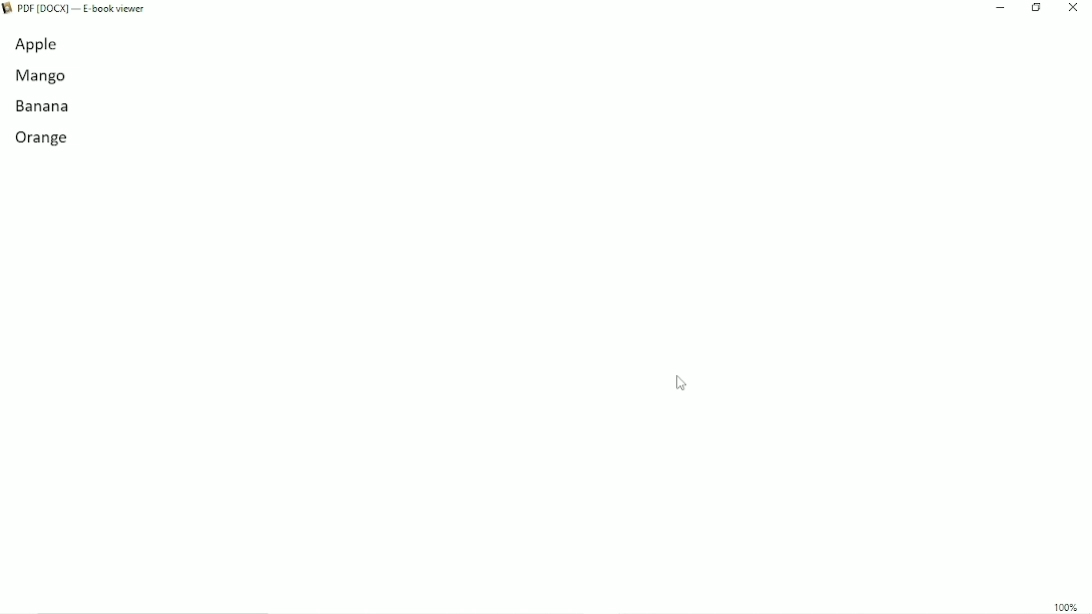 This screenshot has height=614, width=1092. What do you see at coordinates (43, 137) in the screenshot?
I see `orange` at bounding box center [43, 137].